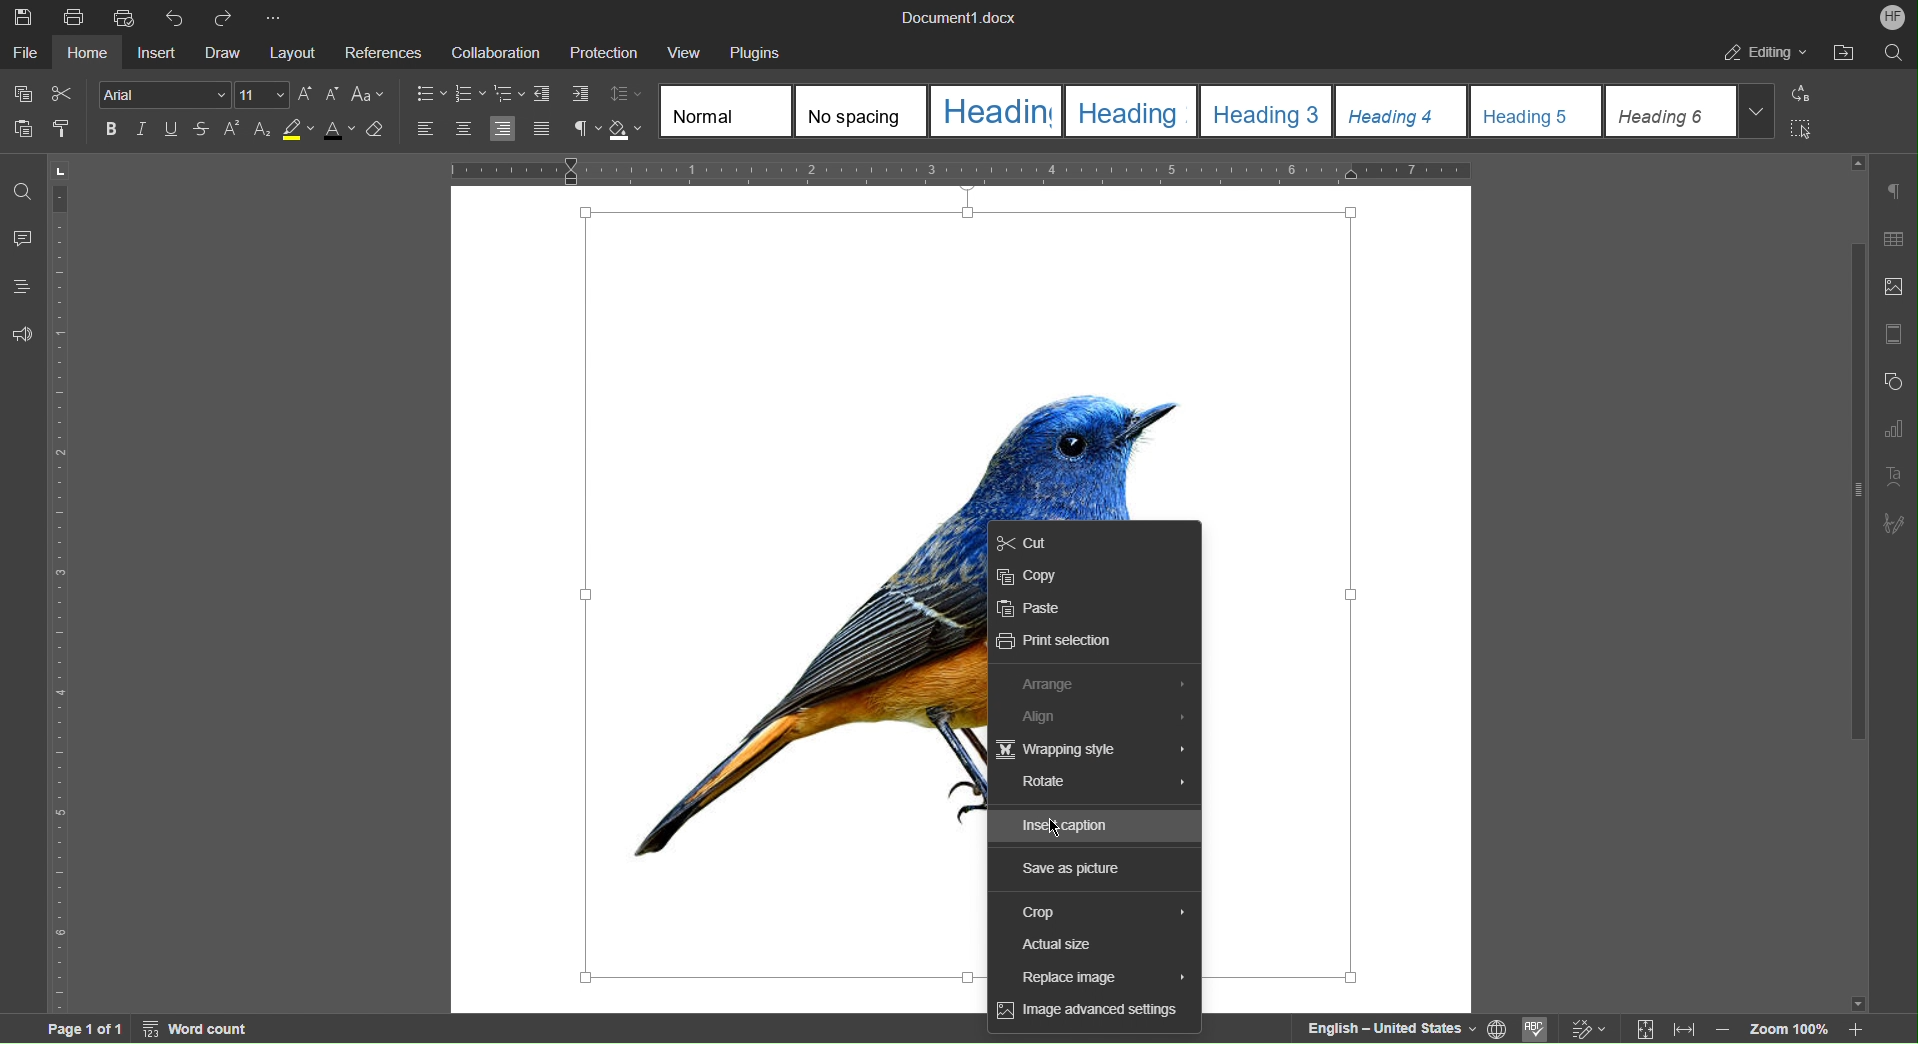  Describe the element at coordinates (1894, 525) in the screenshot. I see `Signature` at that location.